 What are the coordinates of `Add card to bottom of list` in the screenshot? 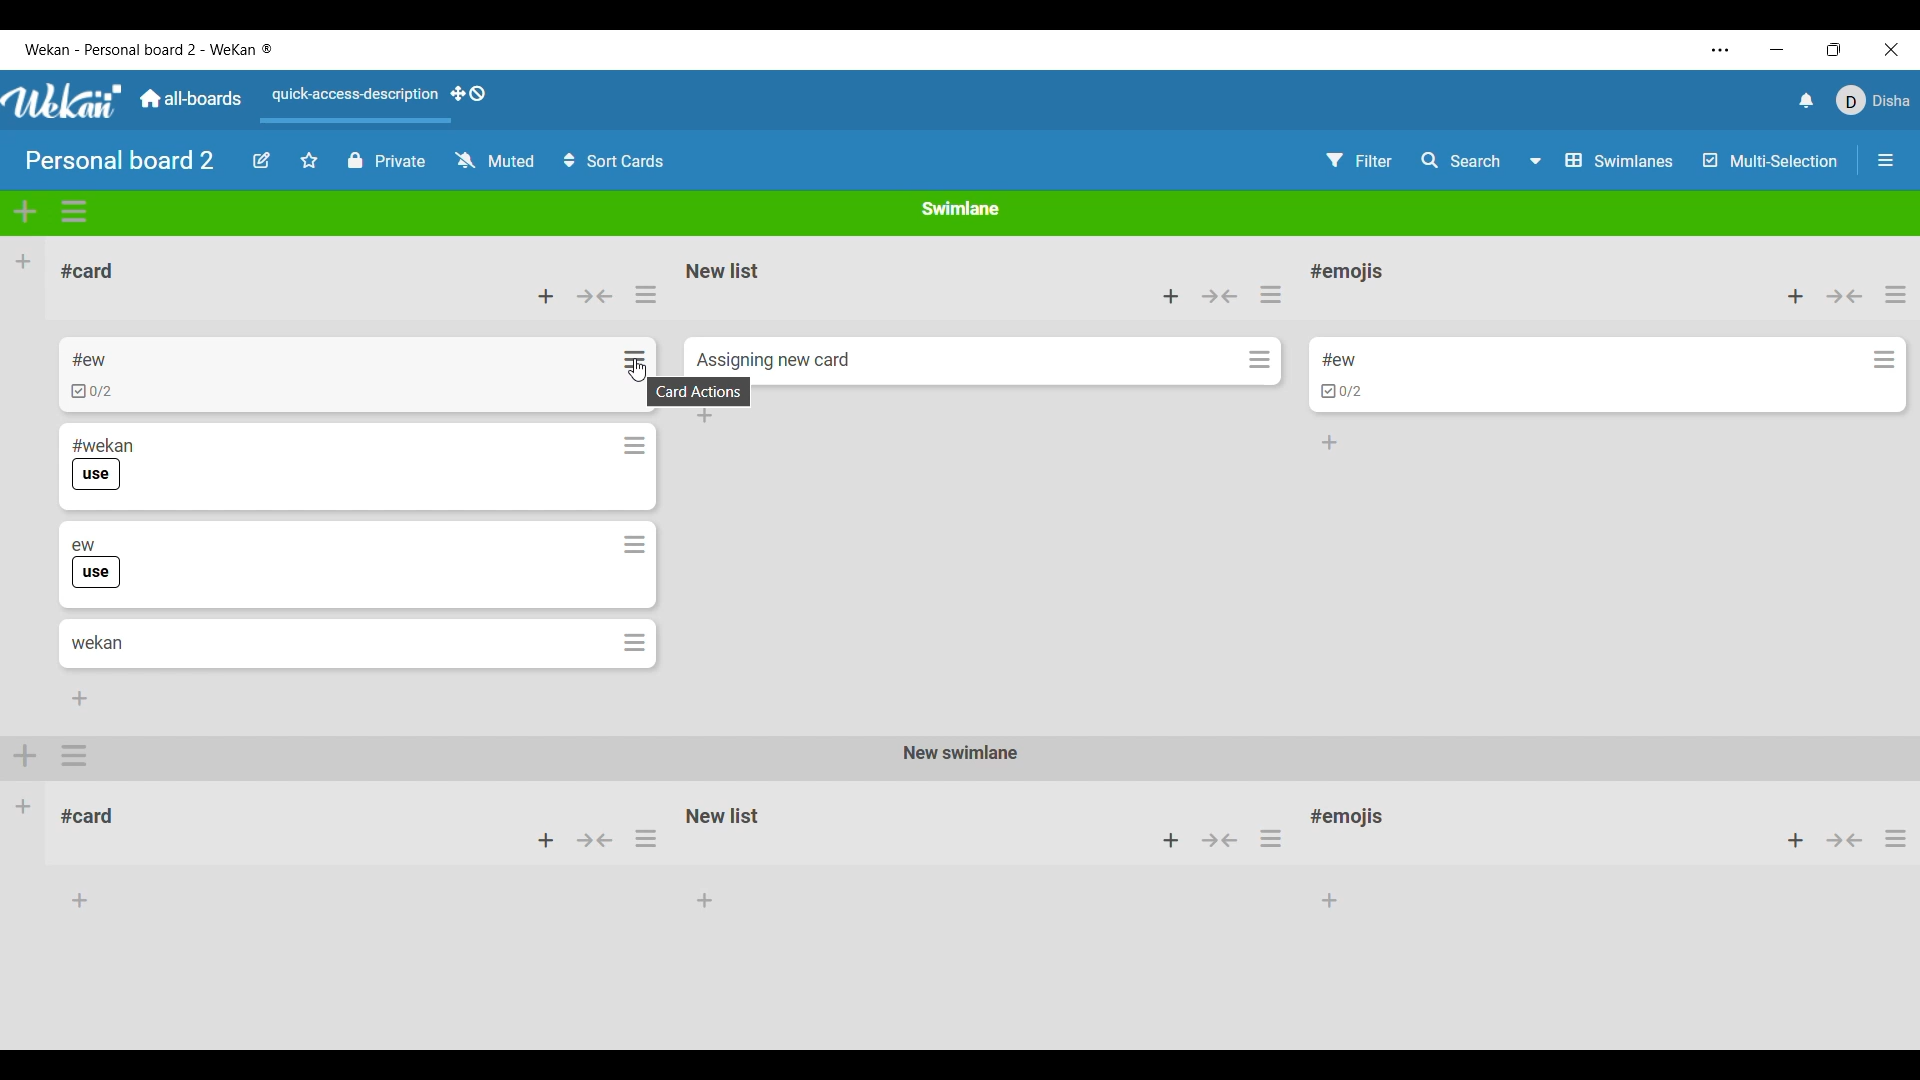 It's located at (80, 698).